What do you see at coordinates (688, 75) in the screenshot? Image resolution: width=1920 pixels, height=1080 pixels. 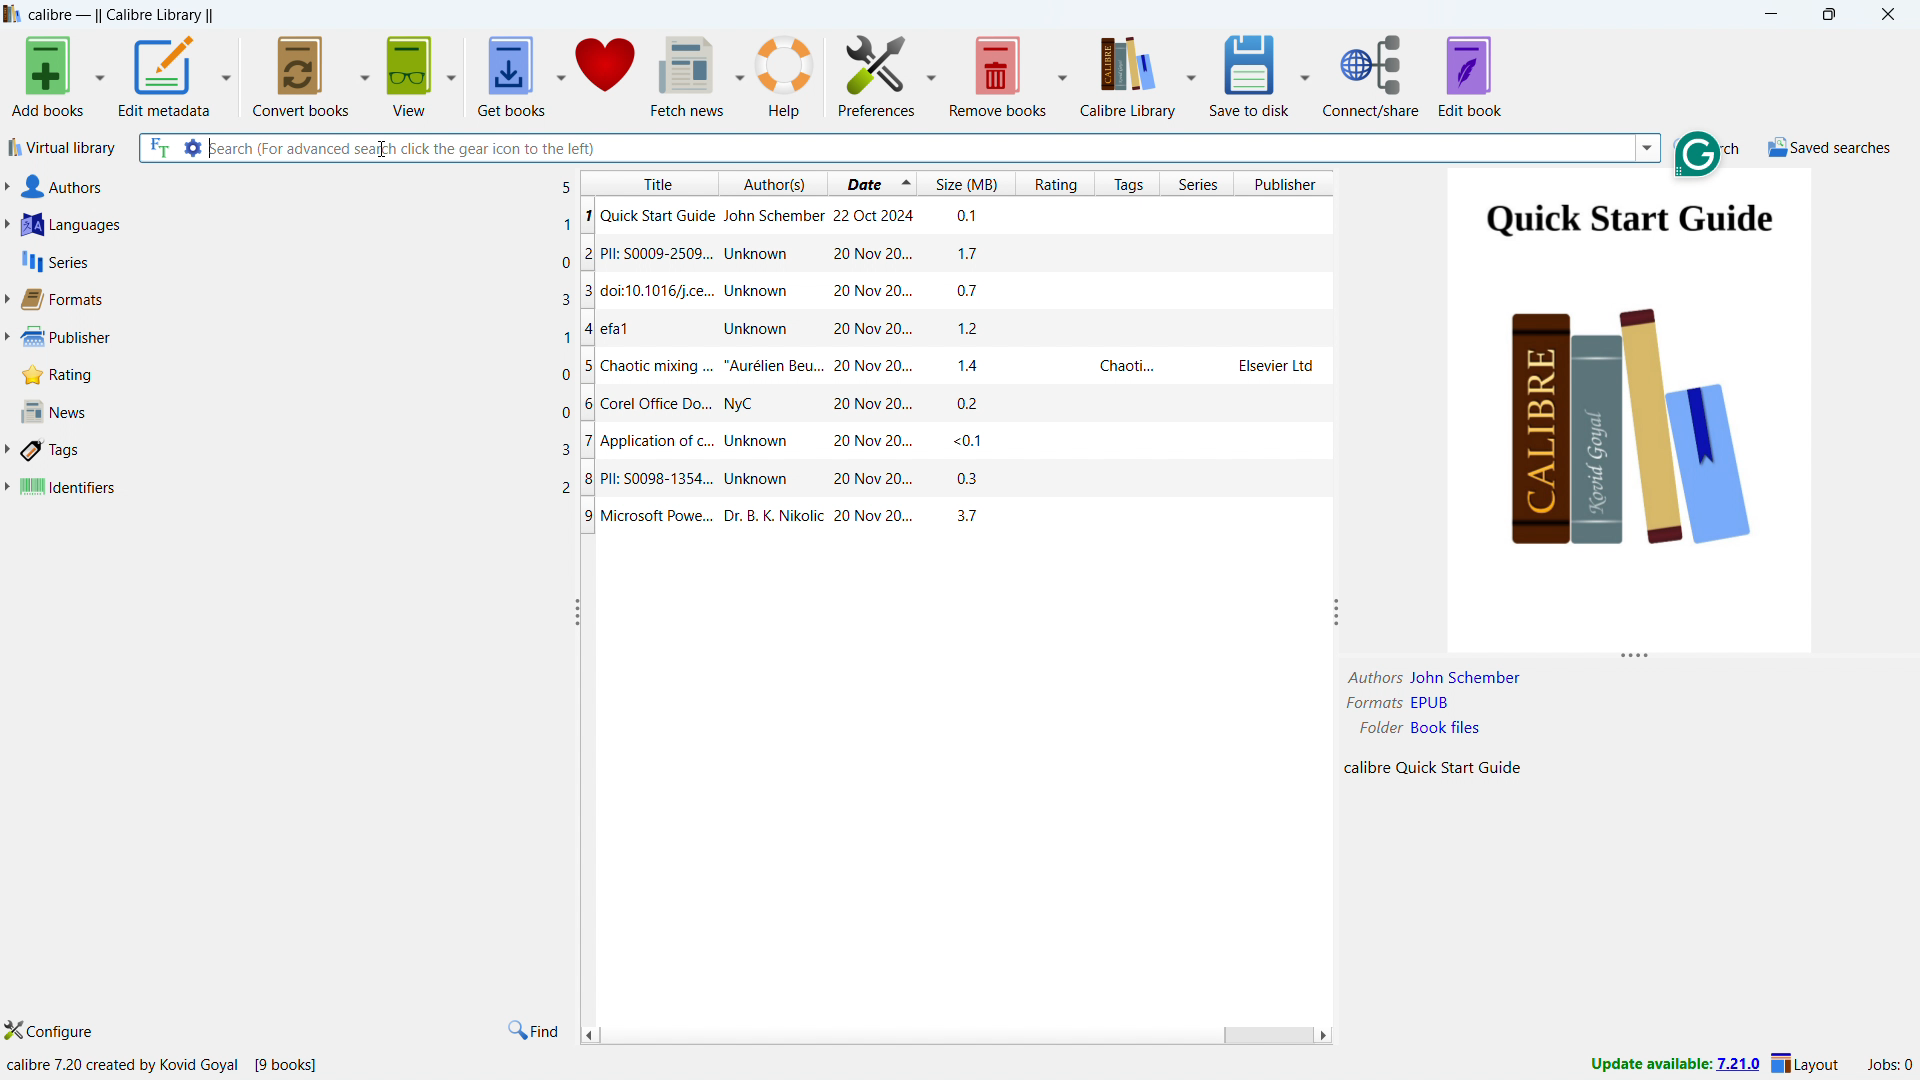 I see `fetch news` at bounding box center [688, 75].